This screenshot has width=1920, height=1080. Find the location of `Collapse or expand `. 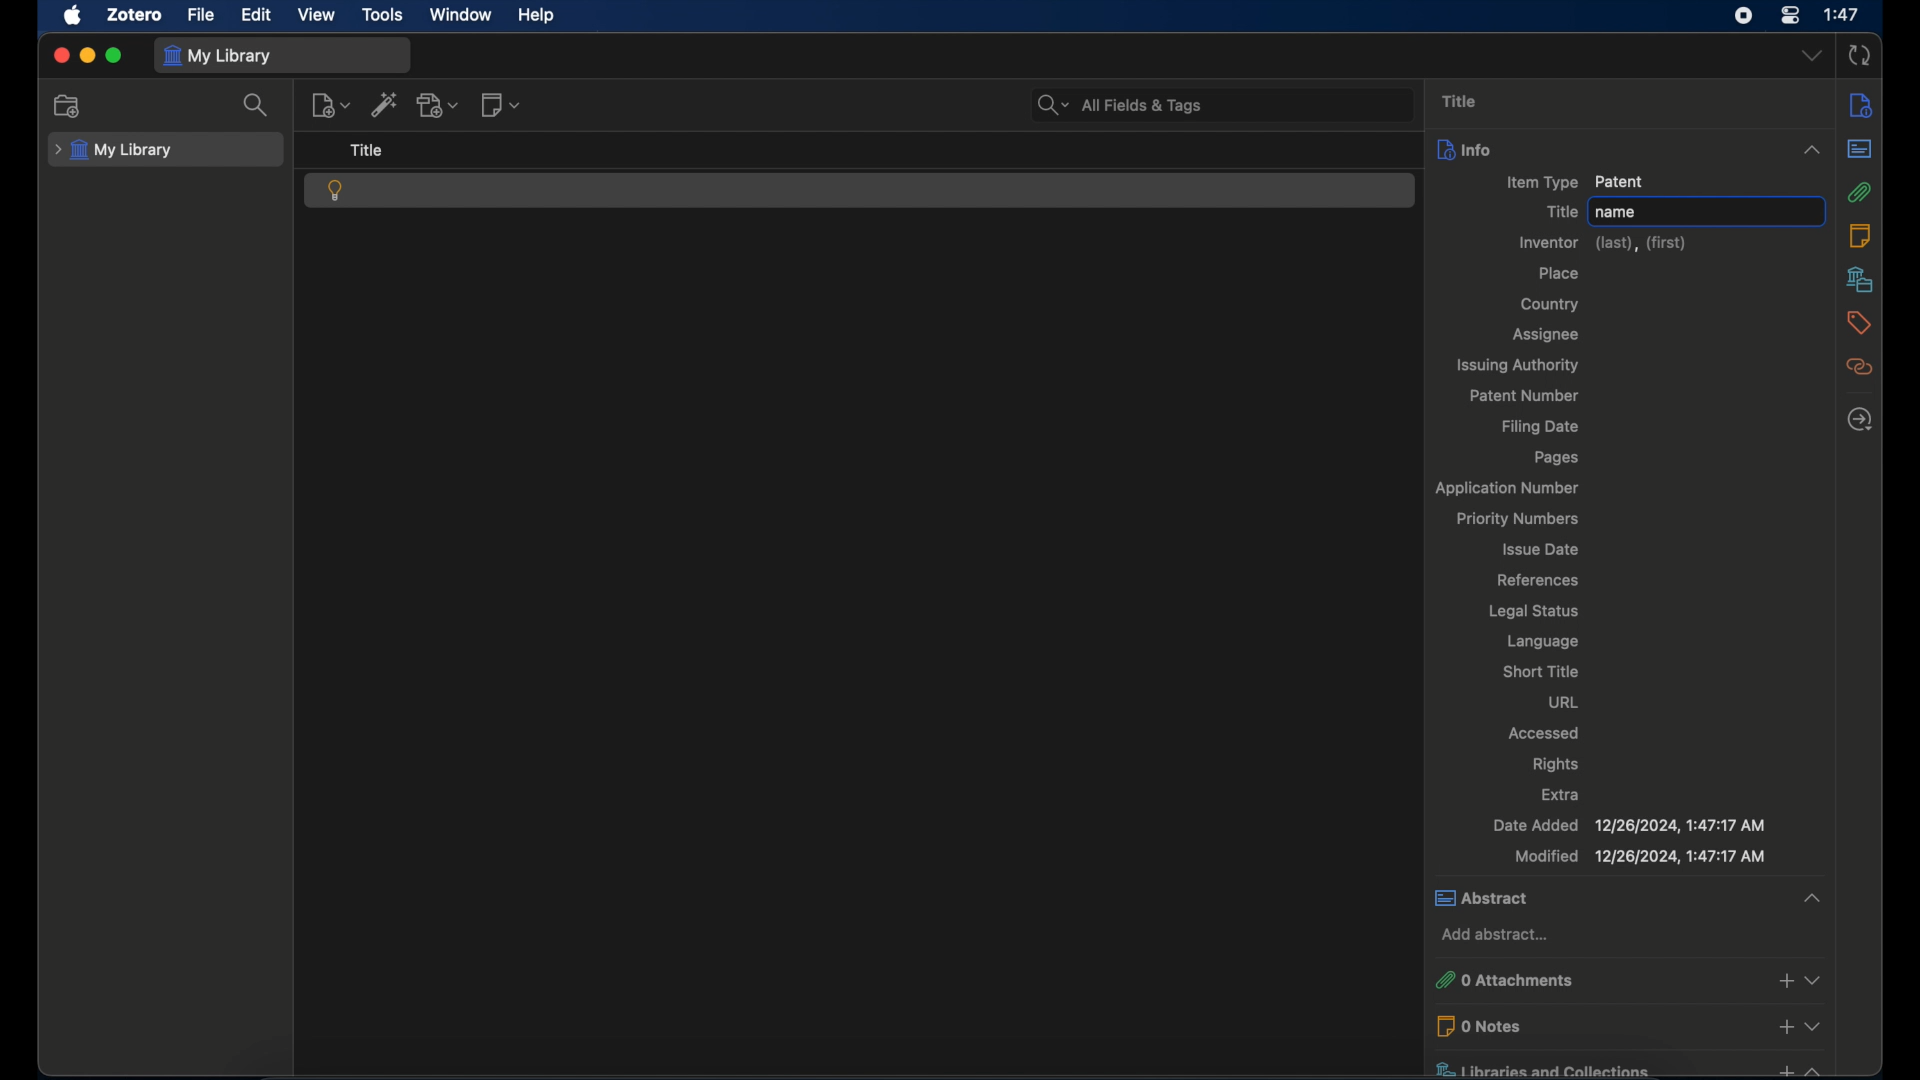

Collapse or expand  is located at coordinates (1810, 150).